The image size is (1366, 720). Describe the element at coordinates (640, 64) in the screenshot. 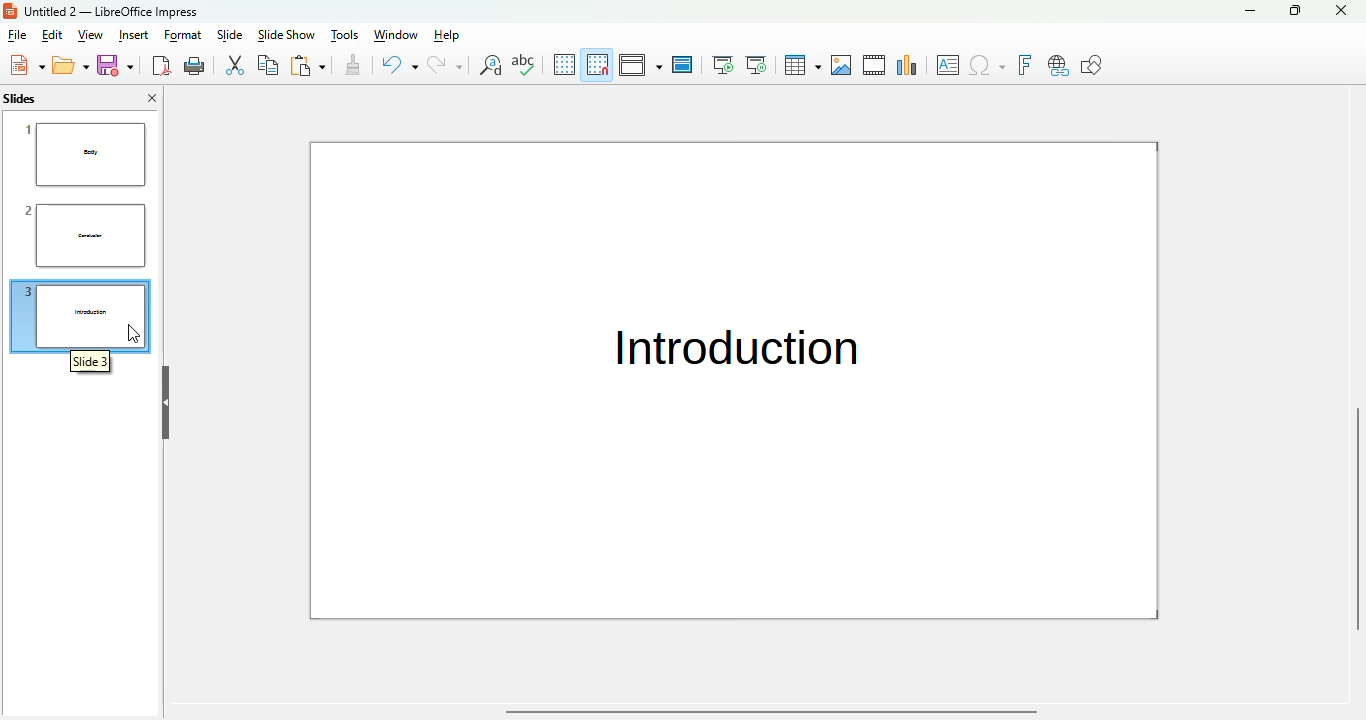

I see `display views` at that location.